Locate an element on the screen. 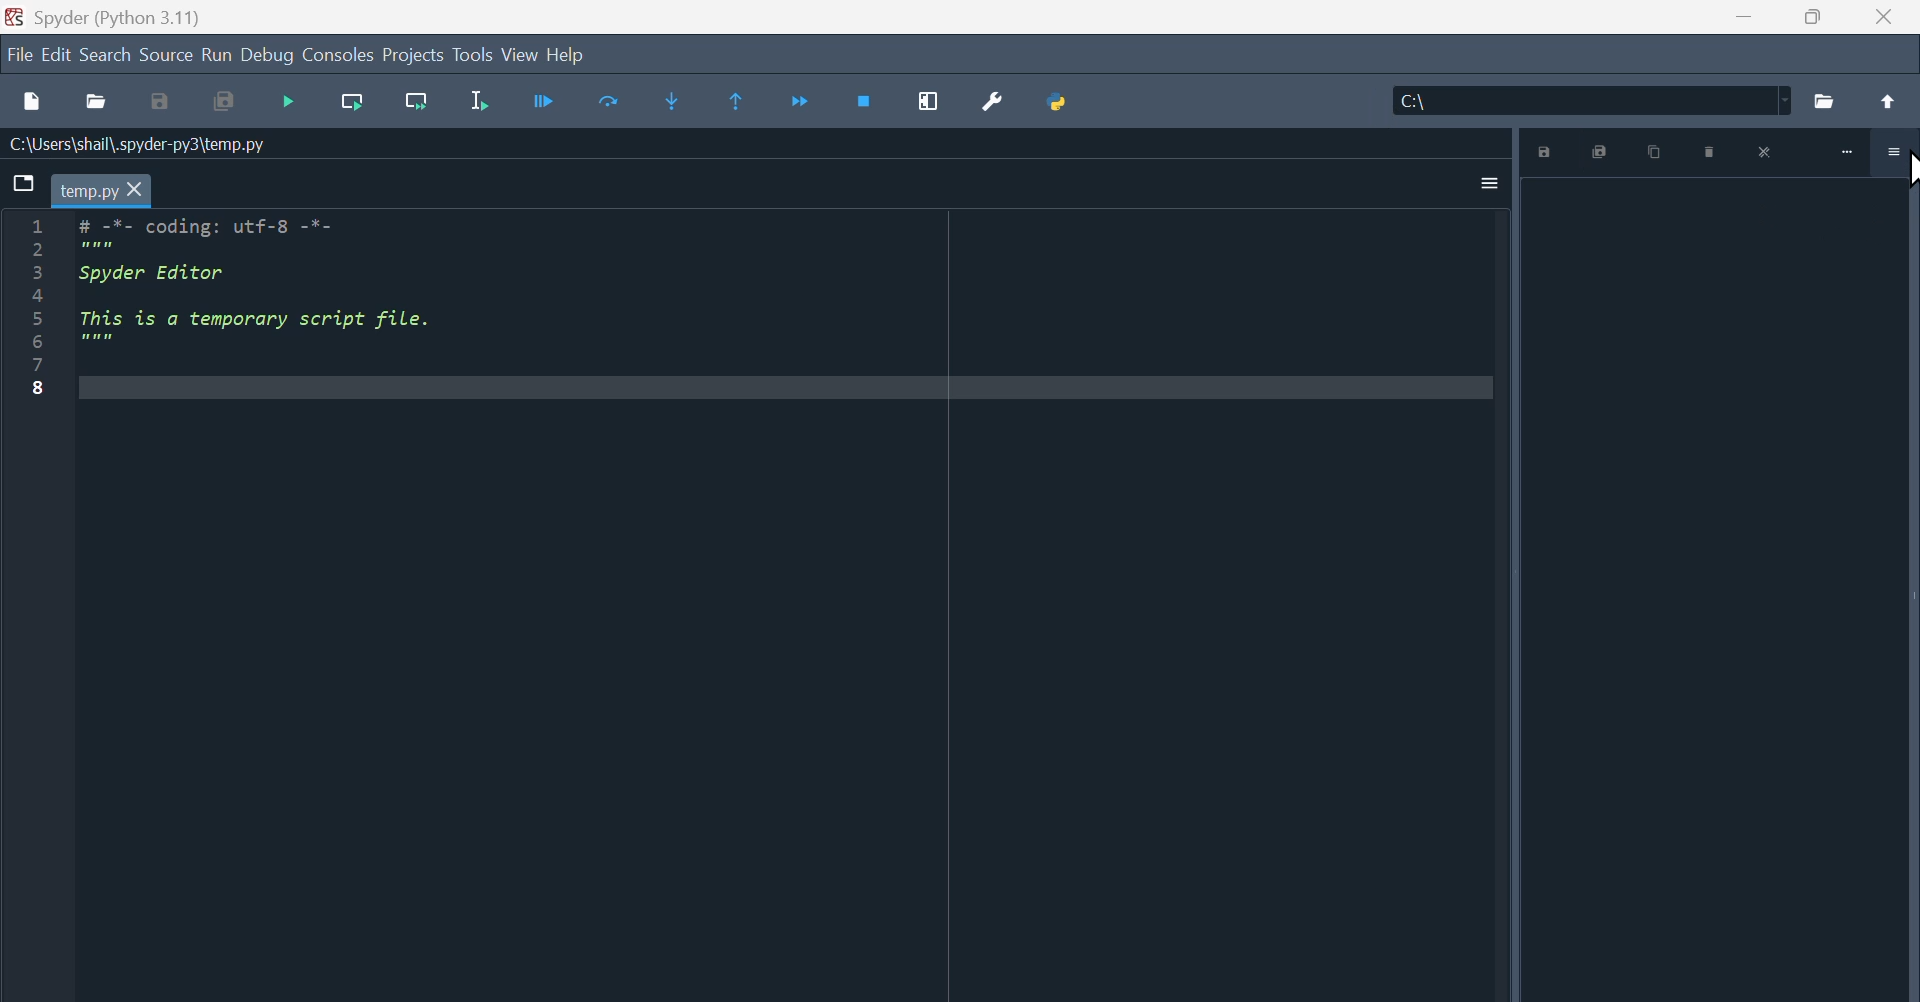 This screenshot has height=1002, width=1920. Project is located at coordinates (414, 55).